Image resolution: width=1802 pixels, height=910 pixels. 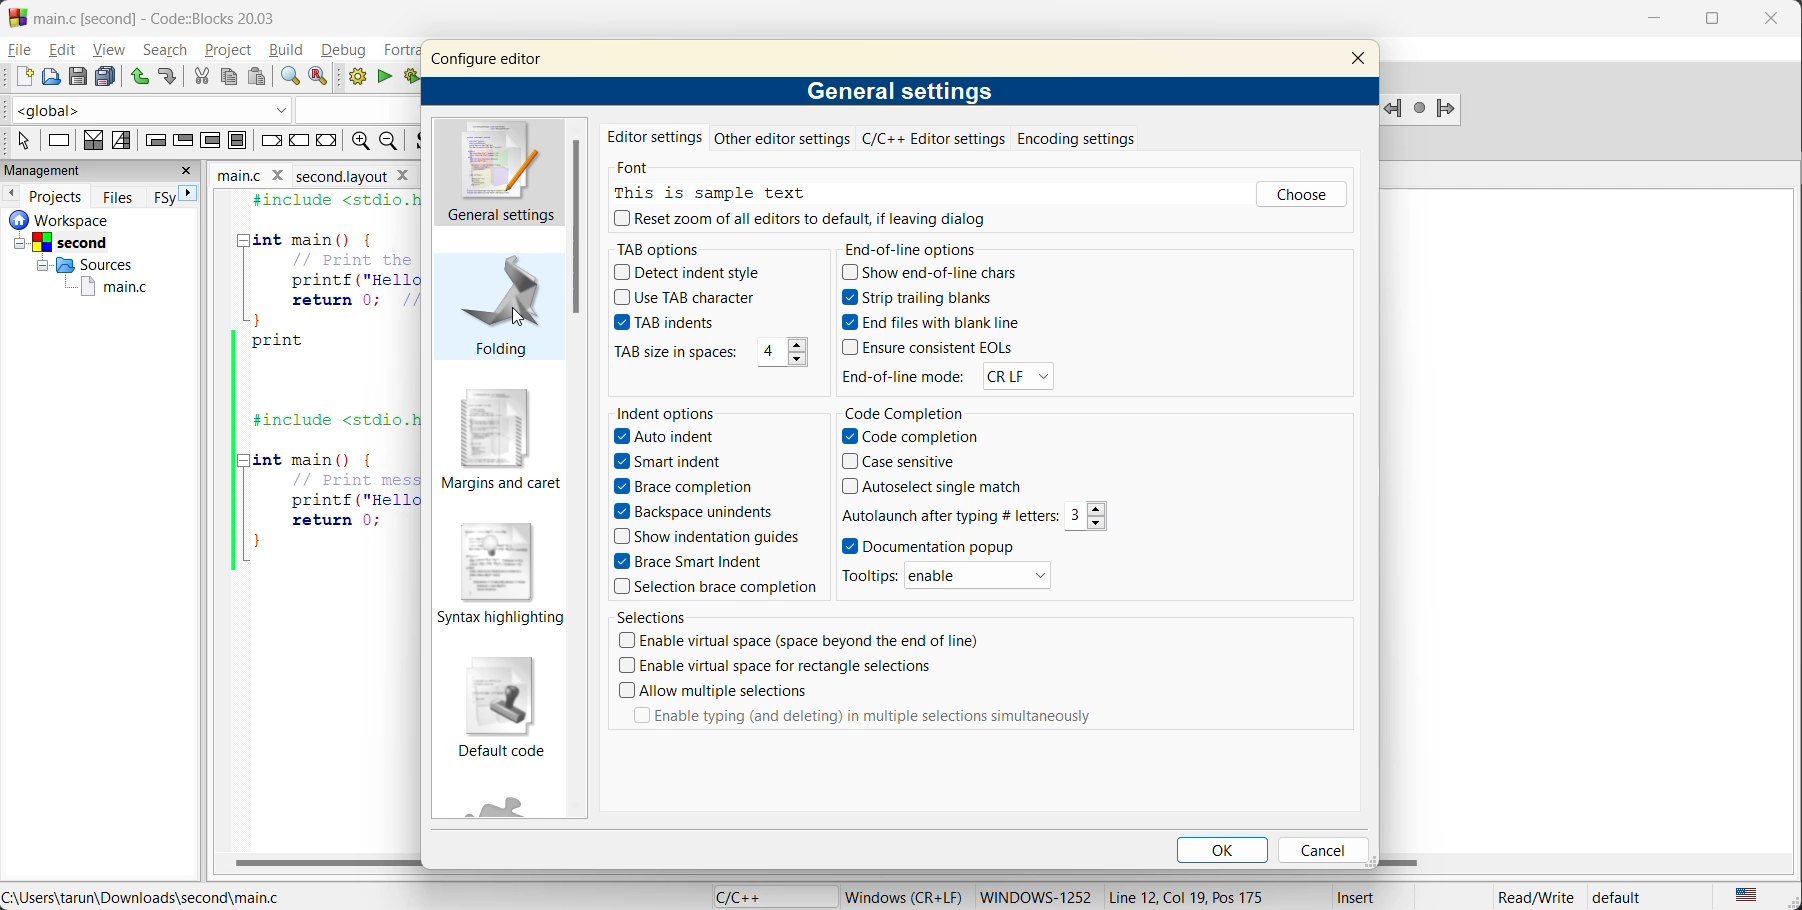 I want to click on folding, so click(x=495, y=308).